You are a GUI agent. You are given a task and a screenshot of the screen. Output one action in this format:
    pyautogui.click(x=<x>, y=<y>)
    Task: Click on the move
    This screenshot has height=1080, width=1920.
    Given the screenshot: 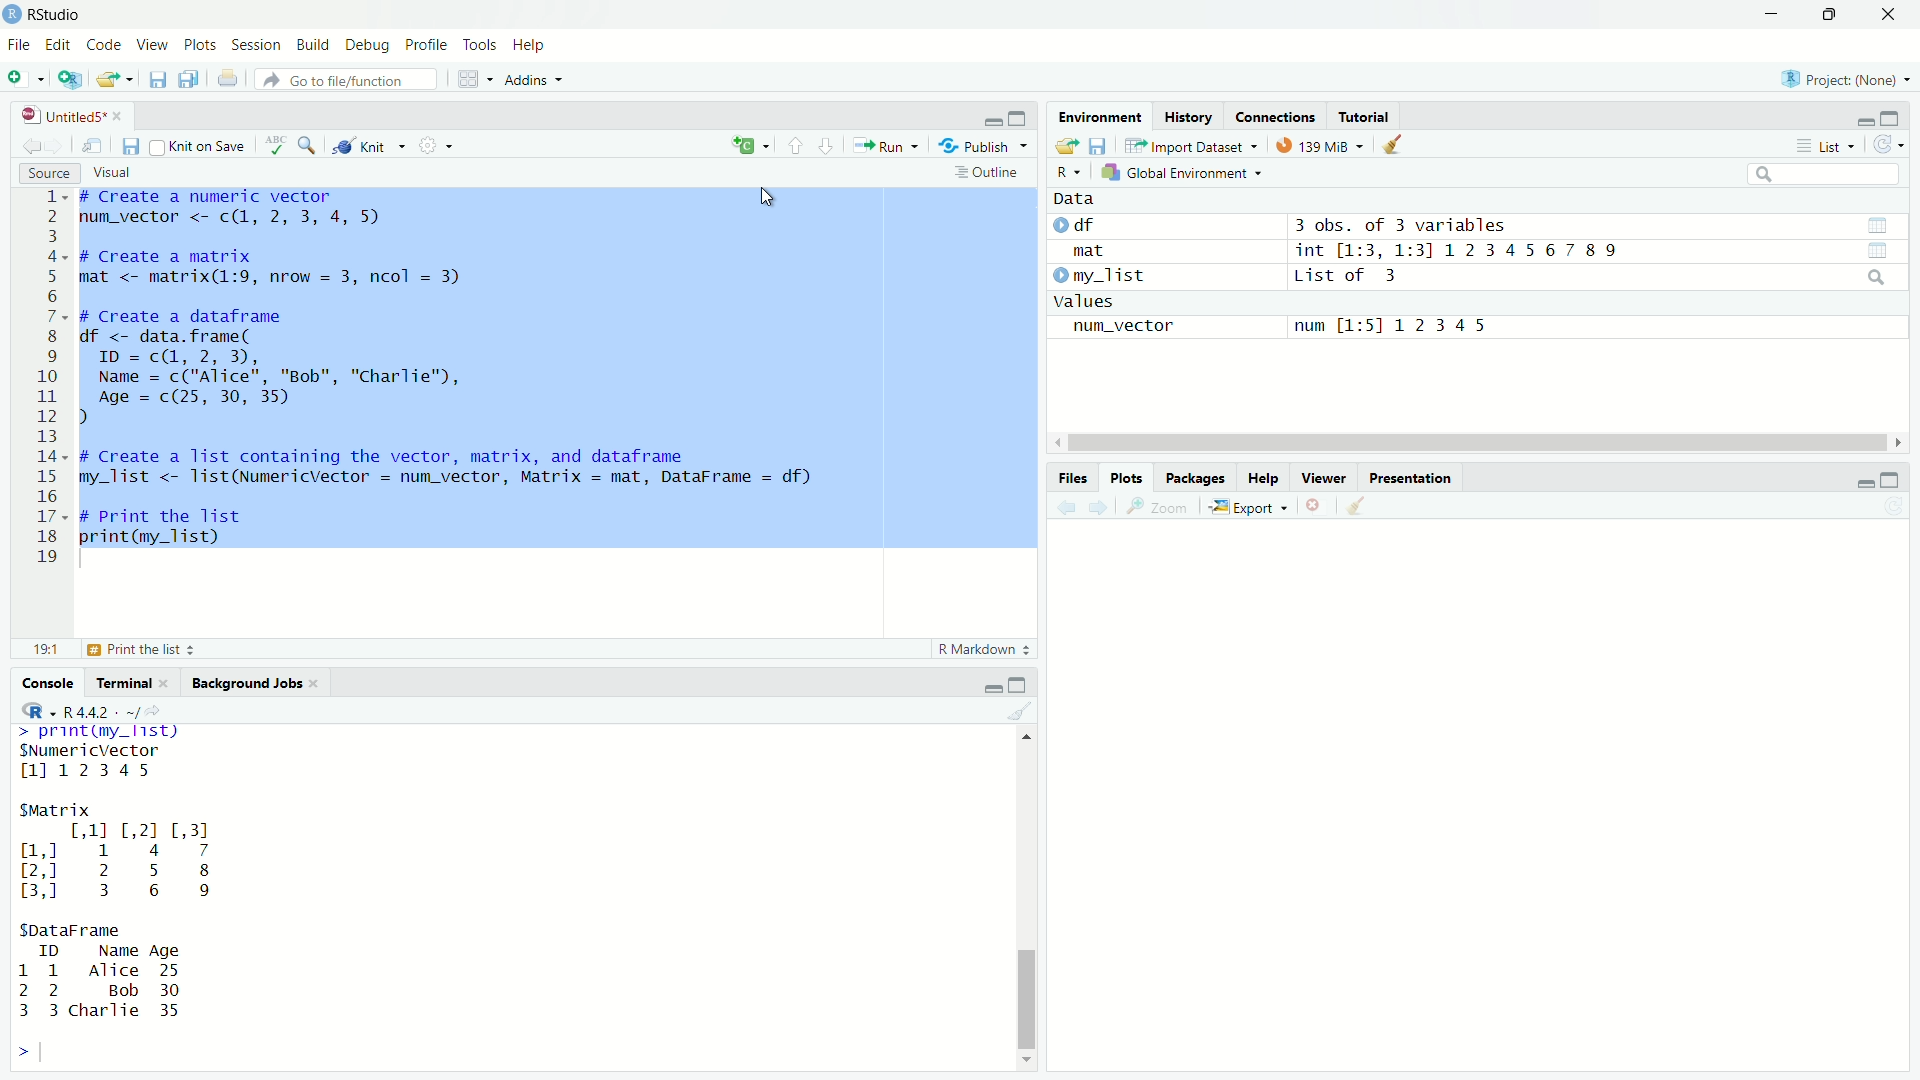 What is the action you would take?
    pyautogui.click(x=96, y=149)
    